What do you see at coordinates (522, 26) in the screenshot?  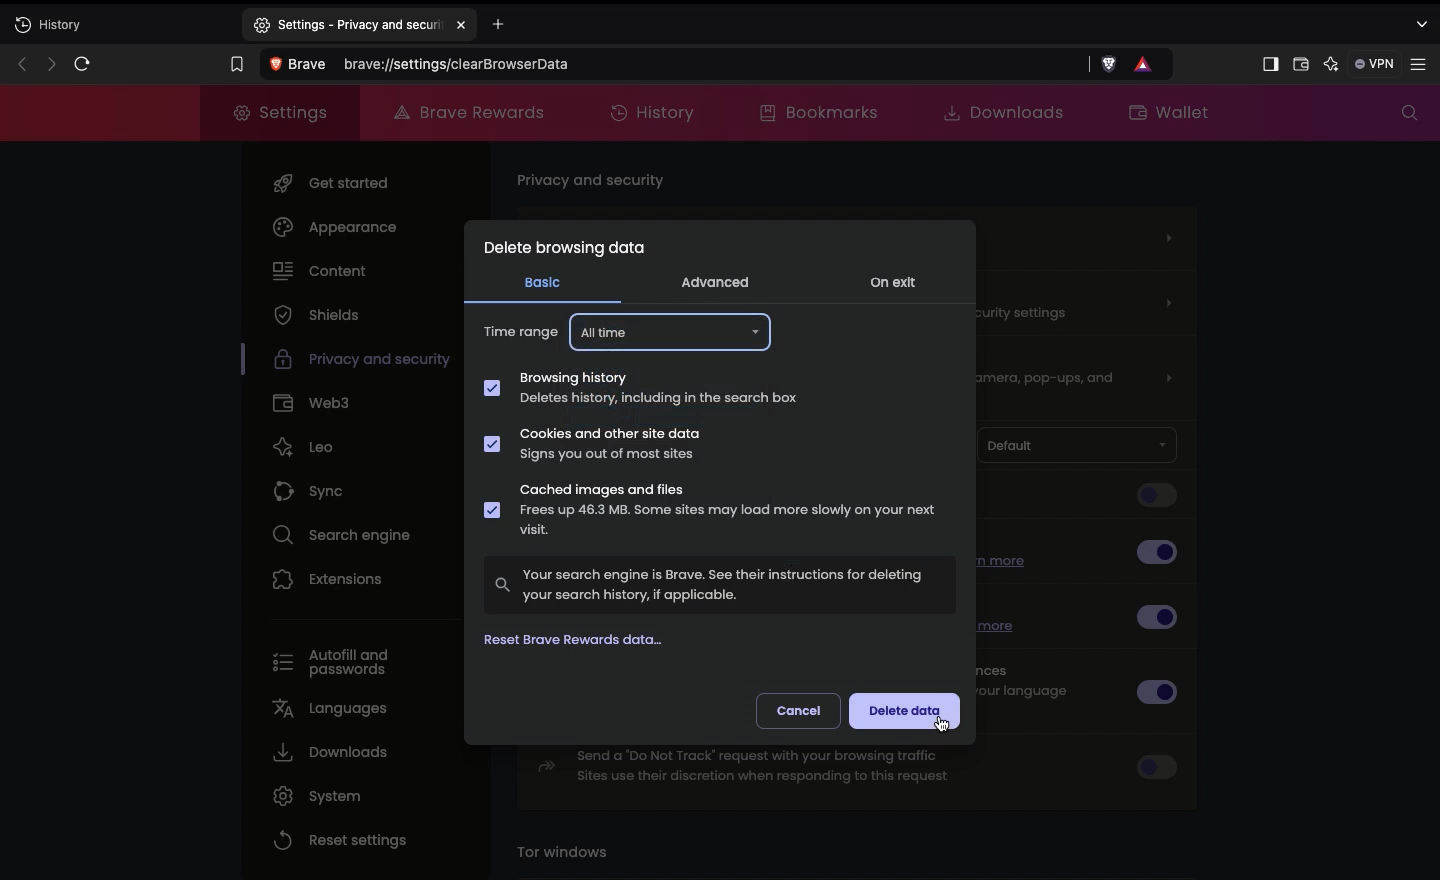 I see `Add new tab` at bounding box center [522, 26].